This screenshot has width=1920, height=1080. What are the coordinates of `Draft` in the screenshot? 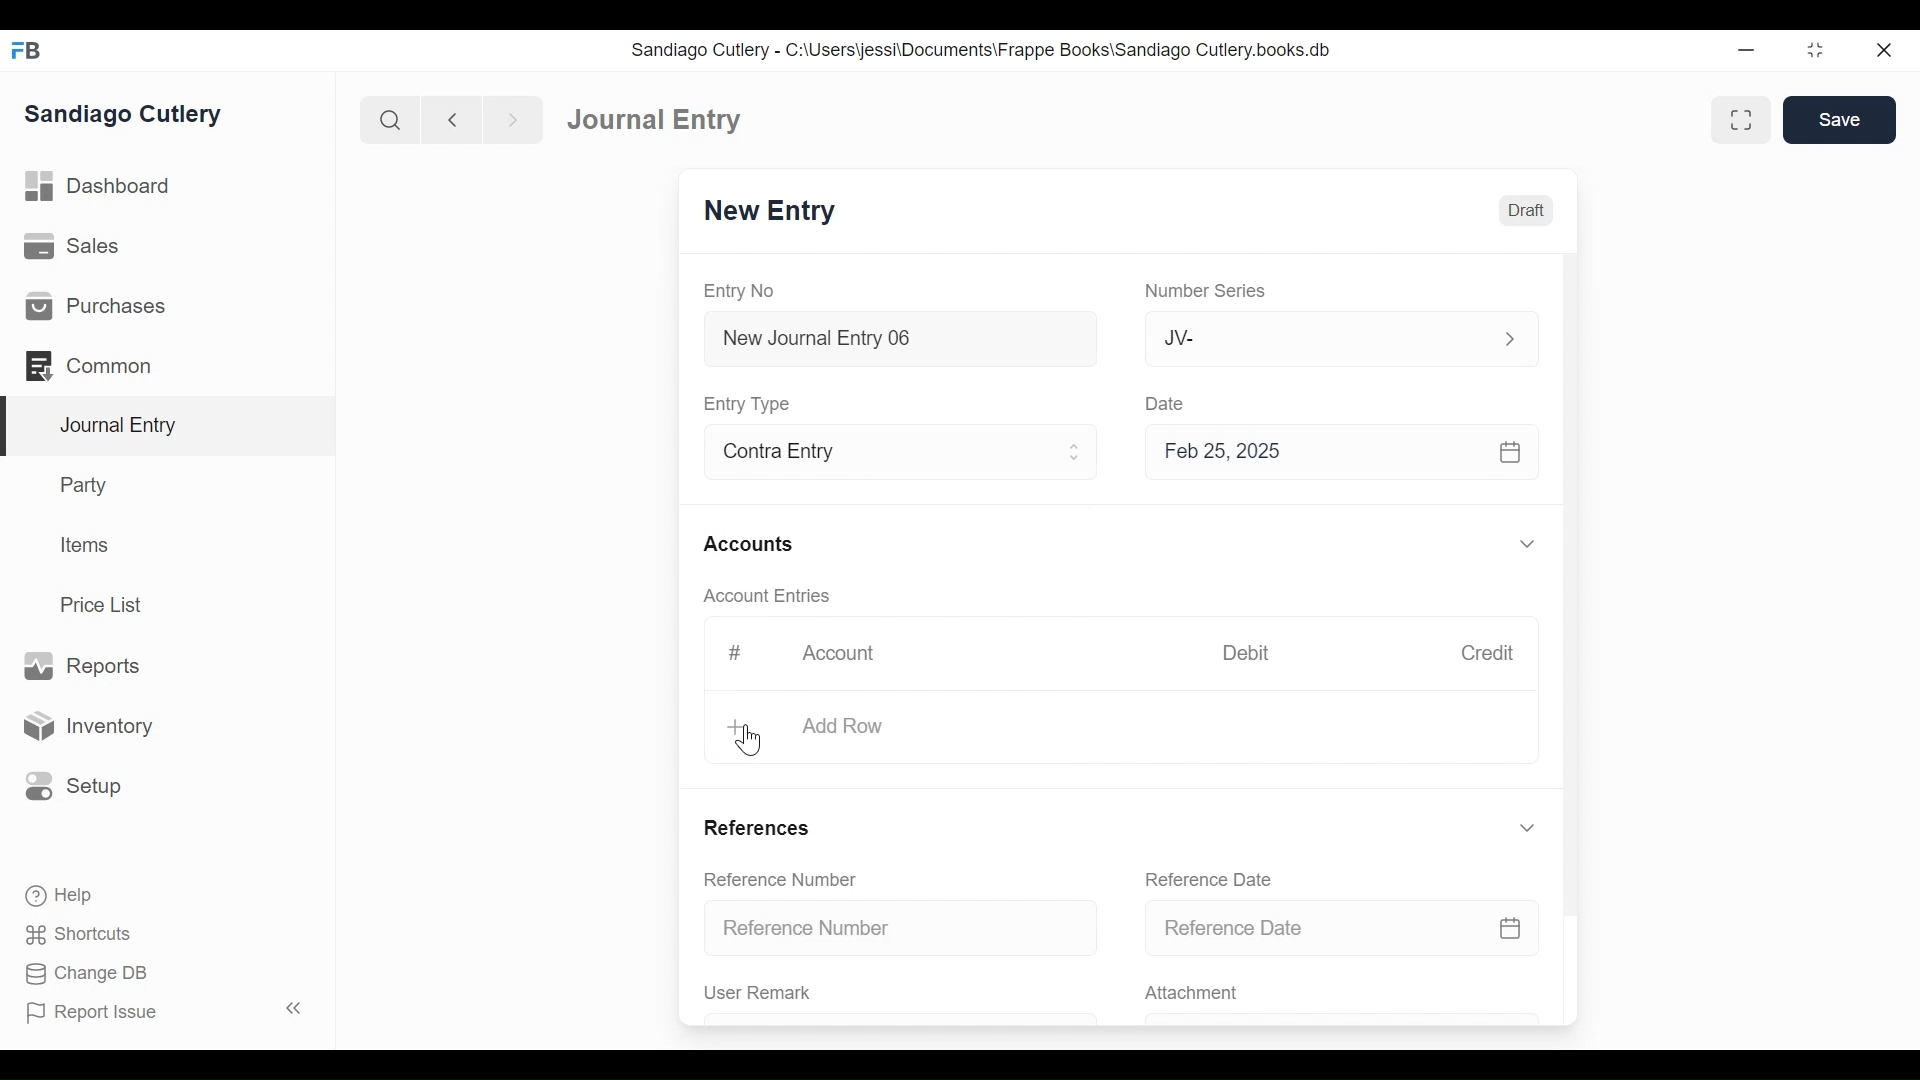 It's located at (1526, 211).